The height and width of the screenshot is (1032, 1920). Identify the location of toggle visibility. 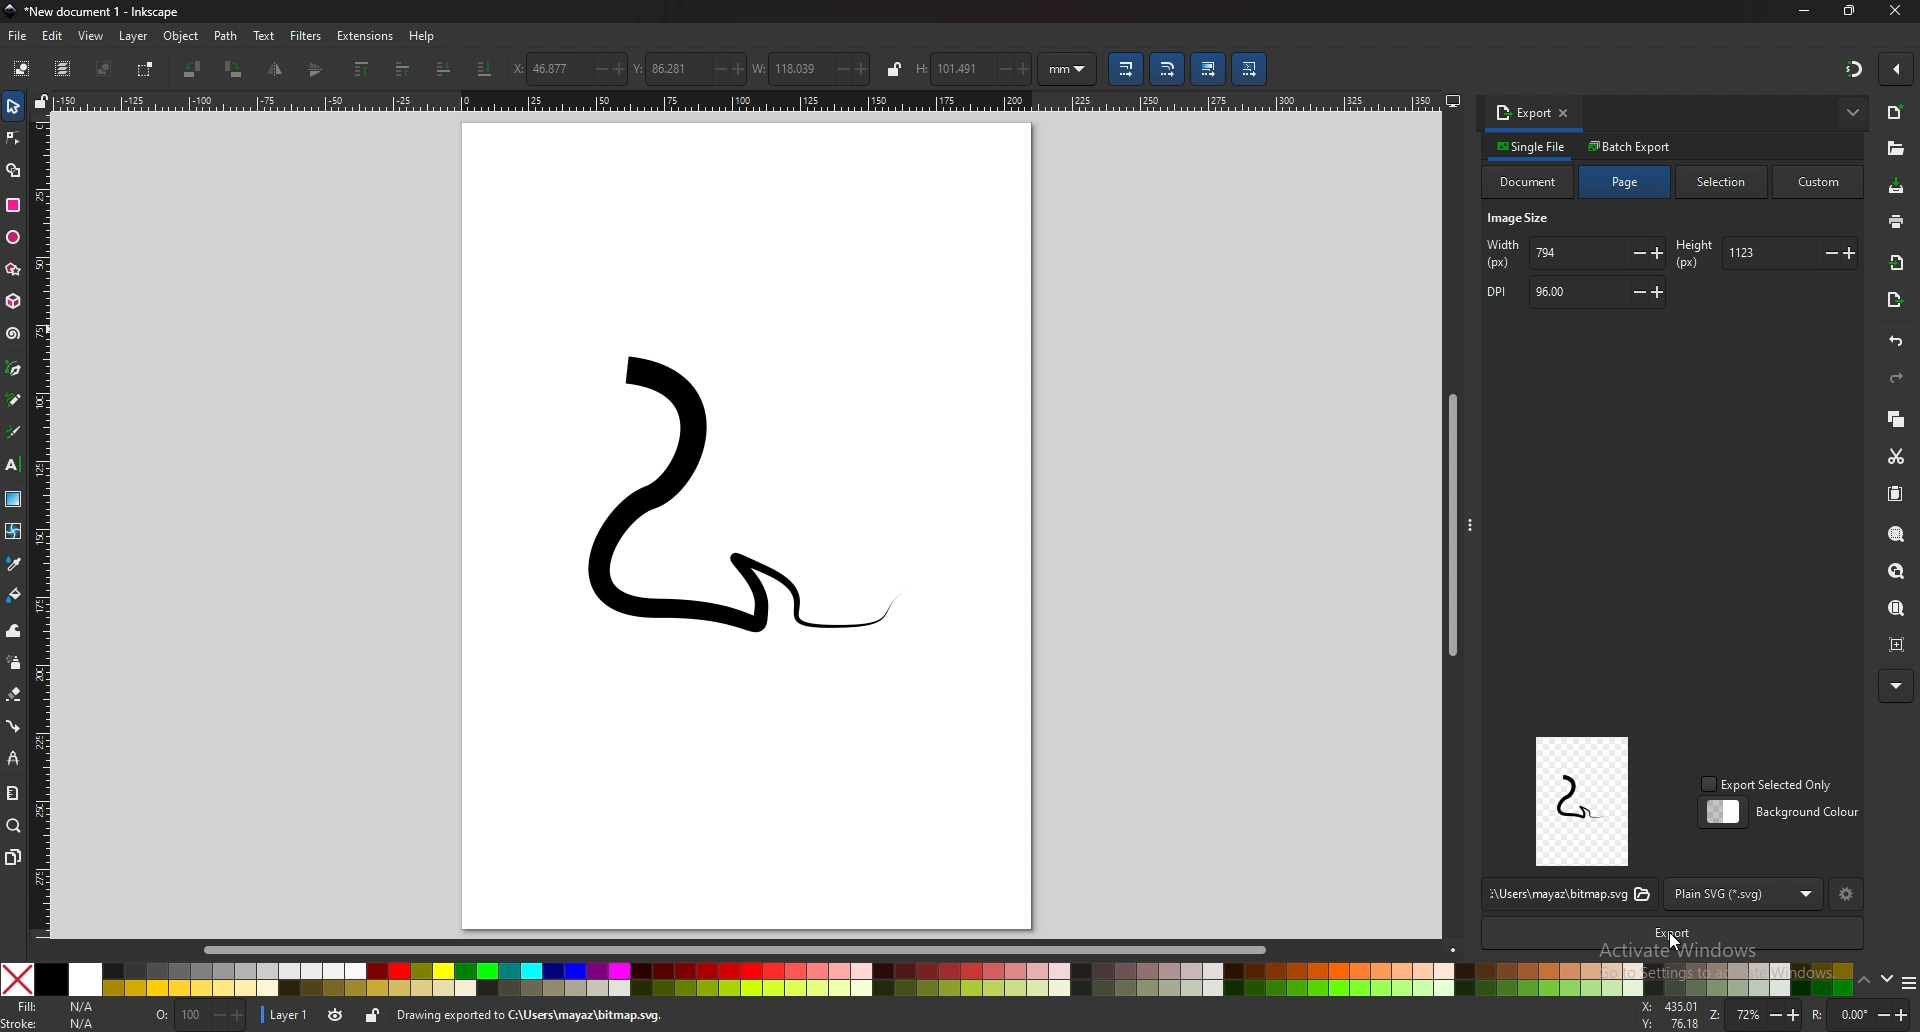
(335, 1015).